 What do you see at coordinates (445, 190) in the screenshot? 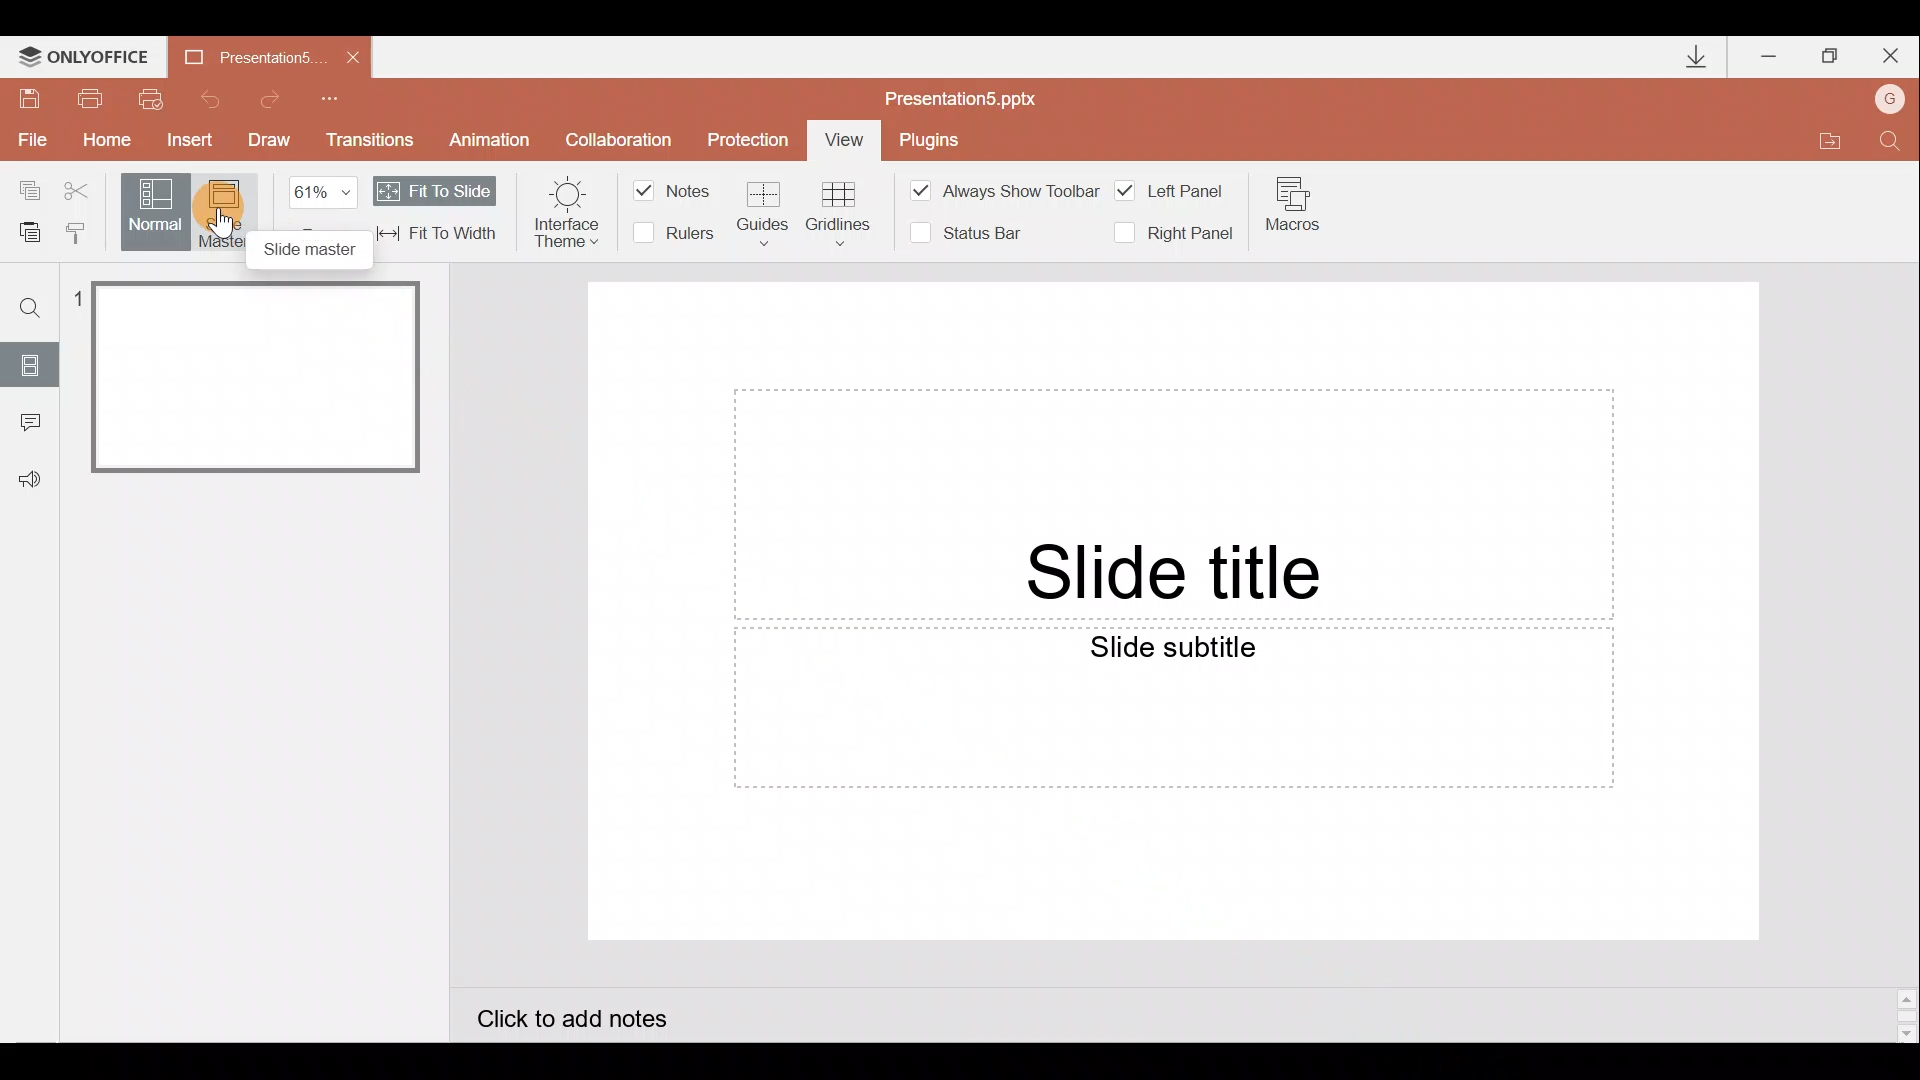
I see `Fit to slide` at bounding box center [445, 190].